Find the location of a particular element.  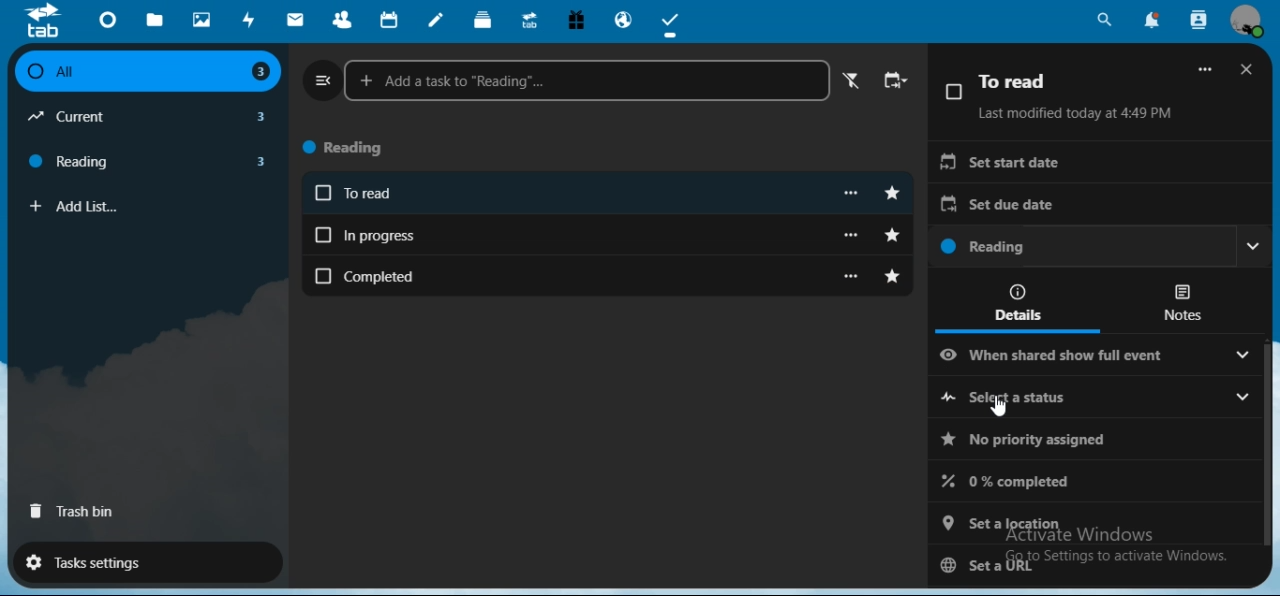

To read is located at coordinates (1015, 81).